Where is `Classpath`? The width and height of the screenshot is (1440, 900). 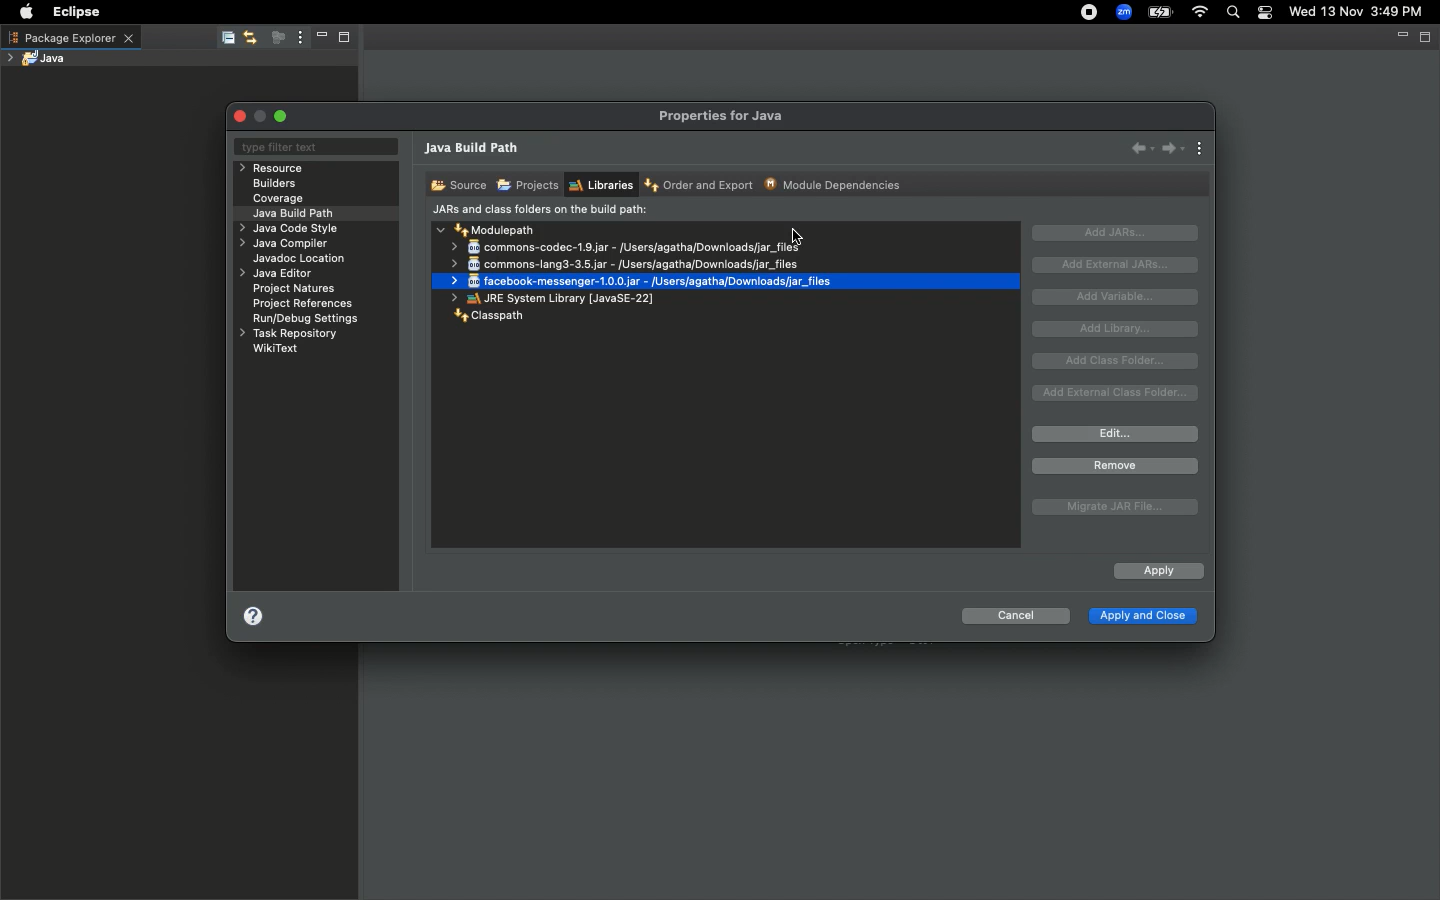
Classpath is located at coordinates (485, 317).